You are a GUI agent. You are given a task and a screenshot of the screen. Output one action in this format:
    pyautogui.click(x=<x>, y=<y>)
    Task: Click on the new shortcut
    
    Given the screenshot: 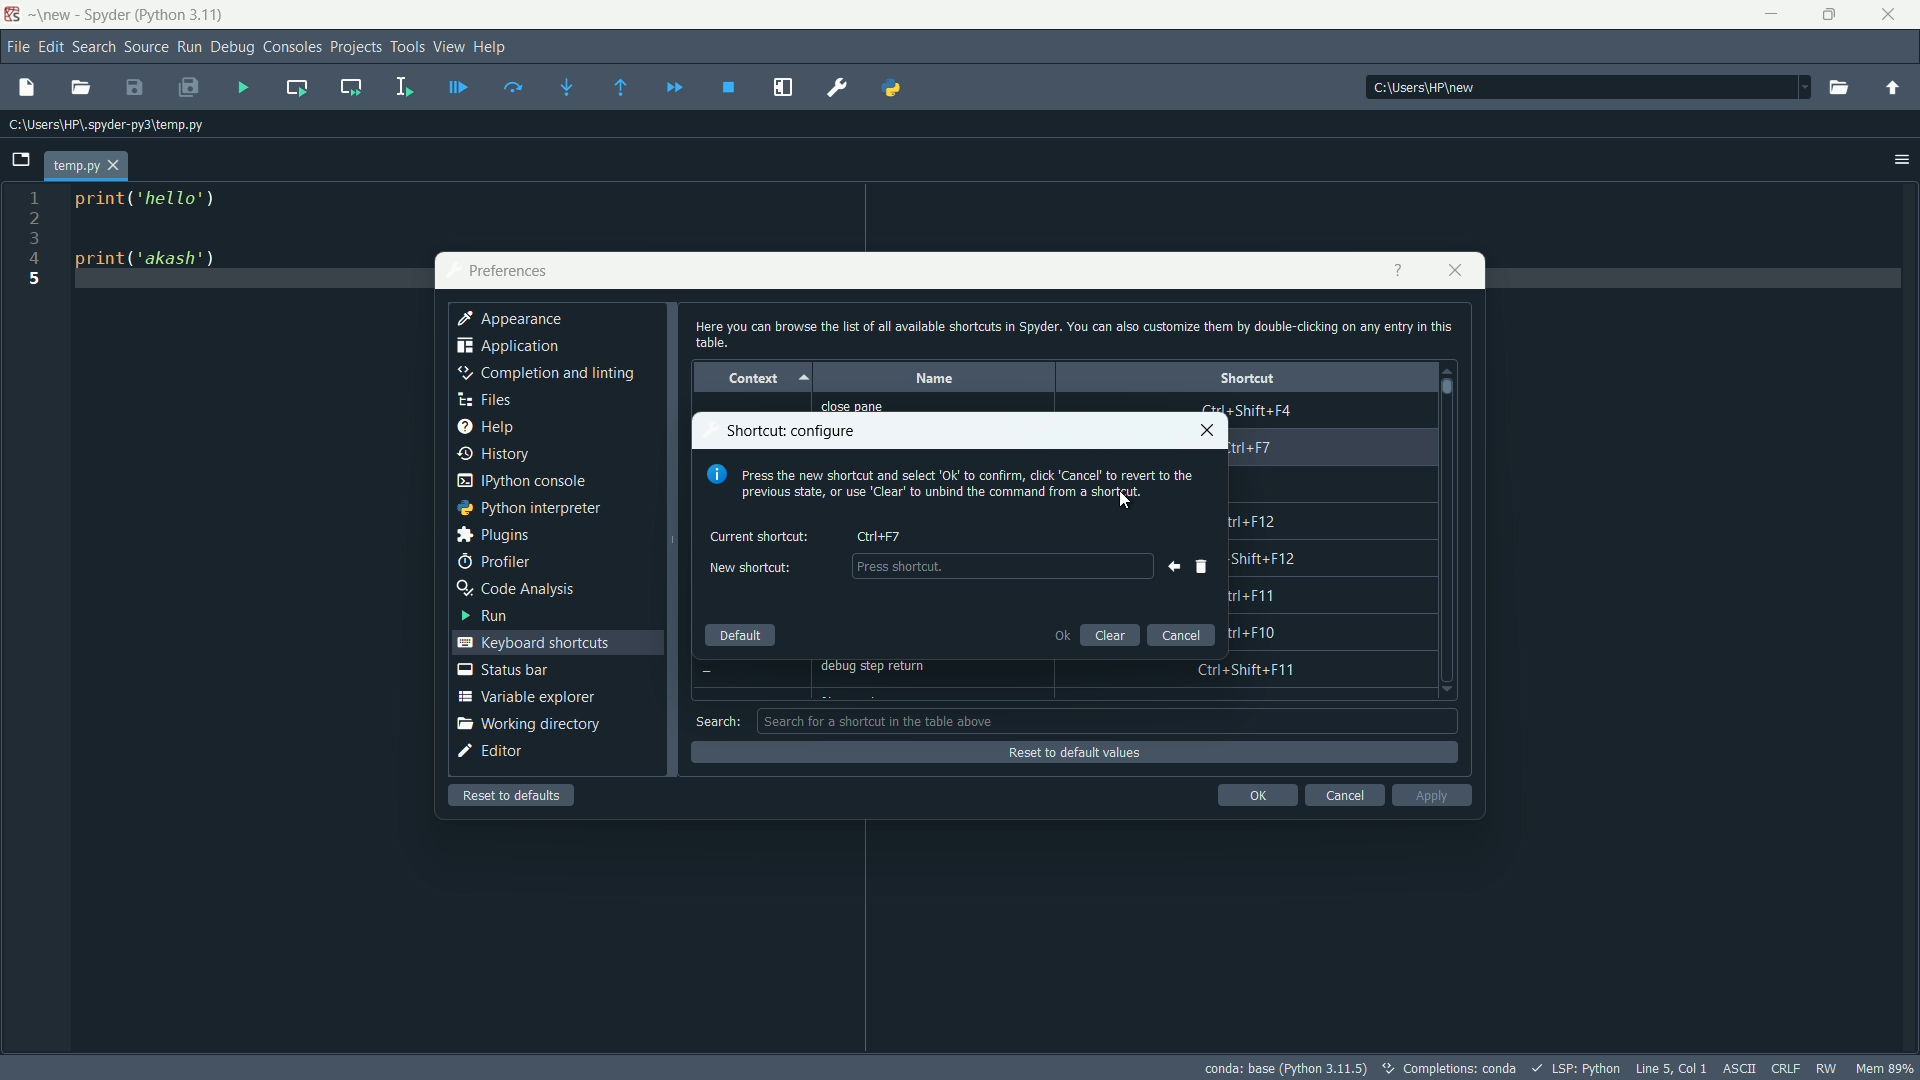 What is the action you would take?
    pyautogui.click(x=999, y=567)
    